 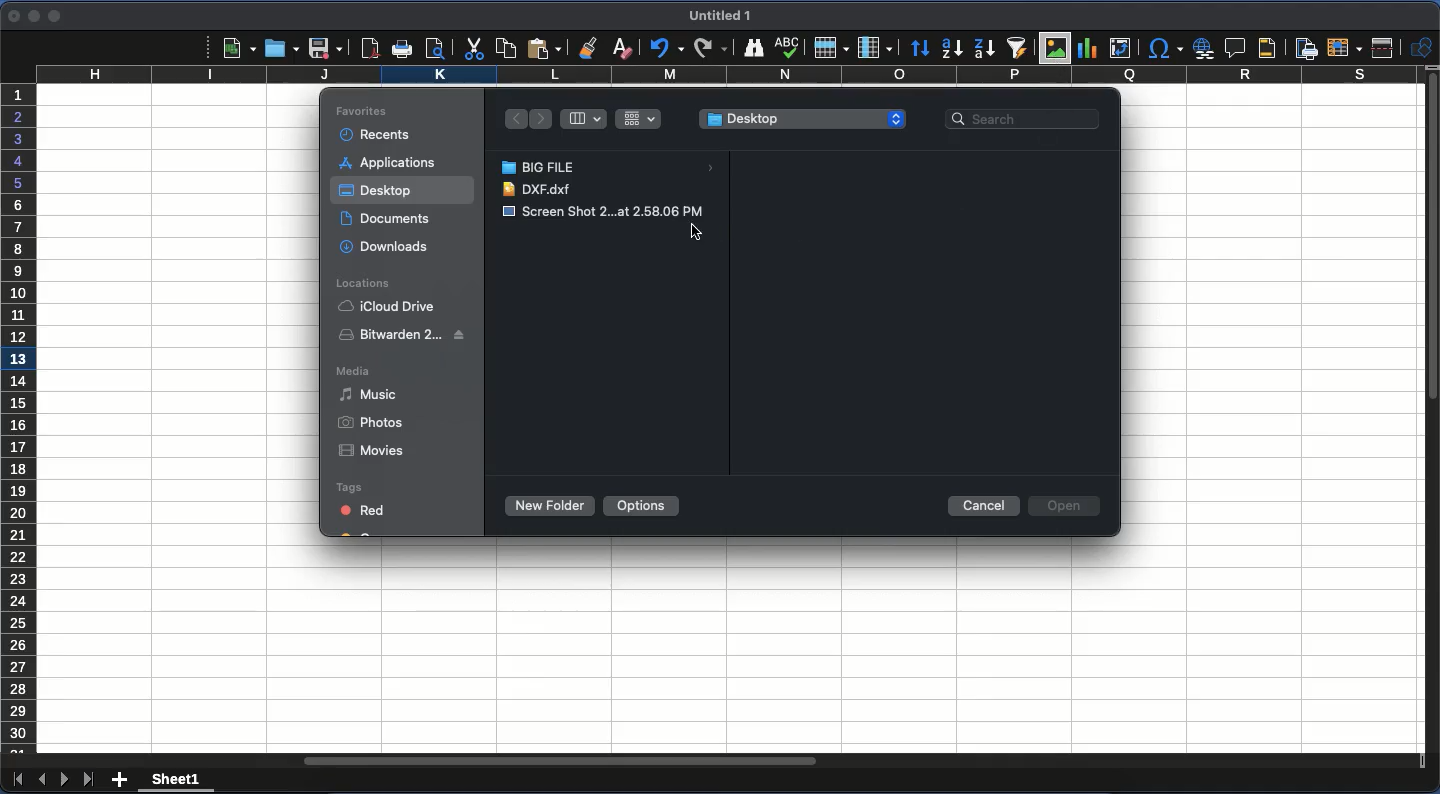 What do you see at coordinates (17, 783) in the screenshot?
I see `first sheet` at bounding box center [17, 783].